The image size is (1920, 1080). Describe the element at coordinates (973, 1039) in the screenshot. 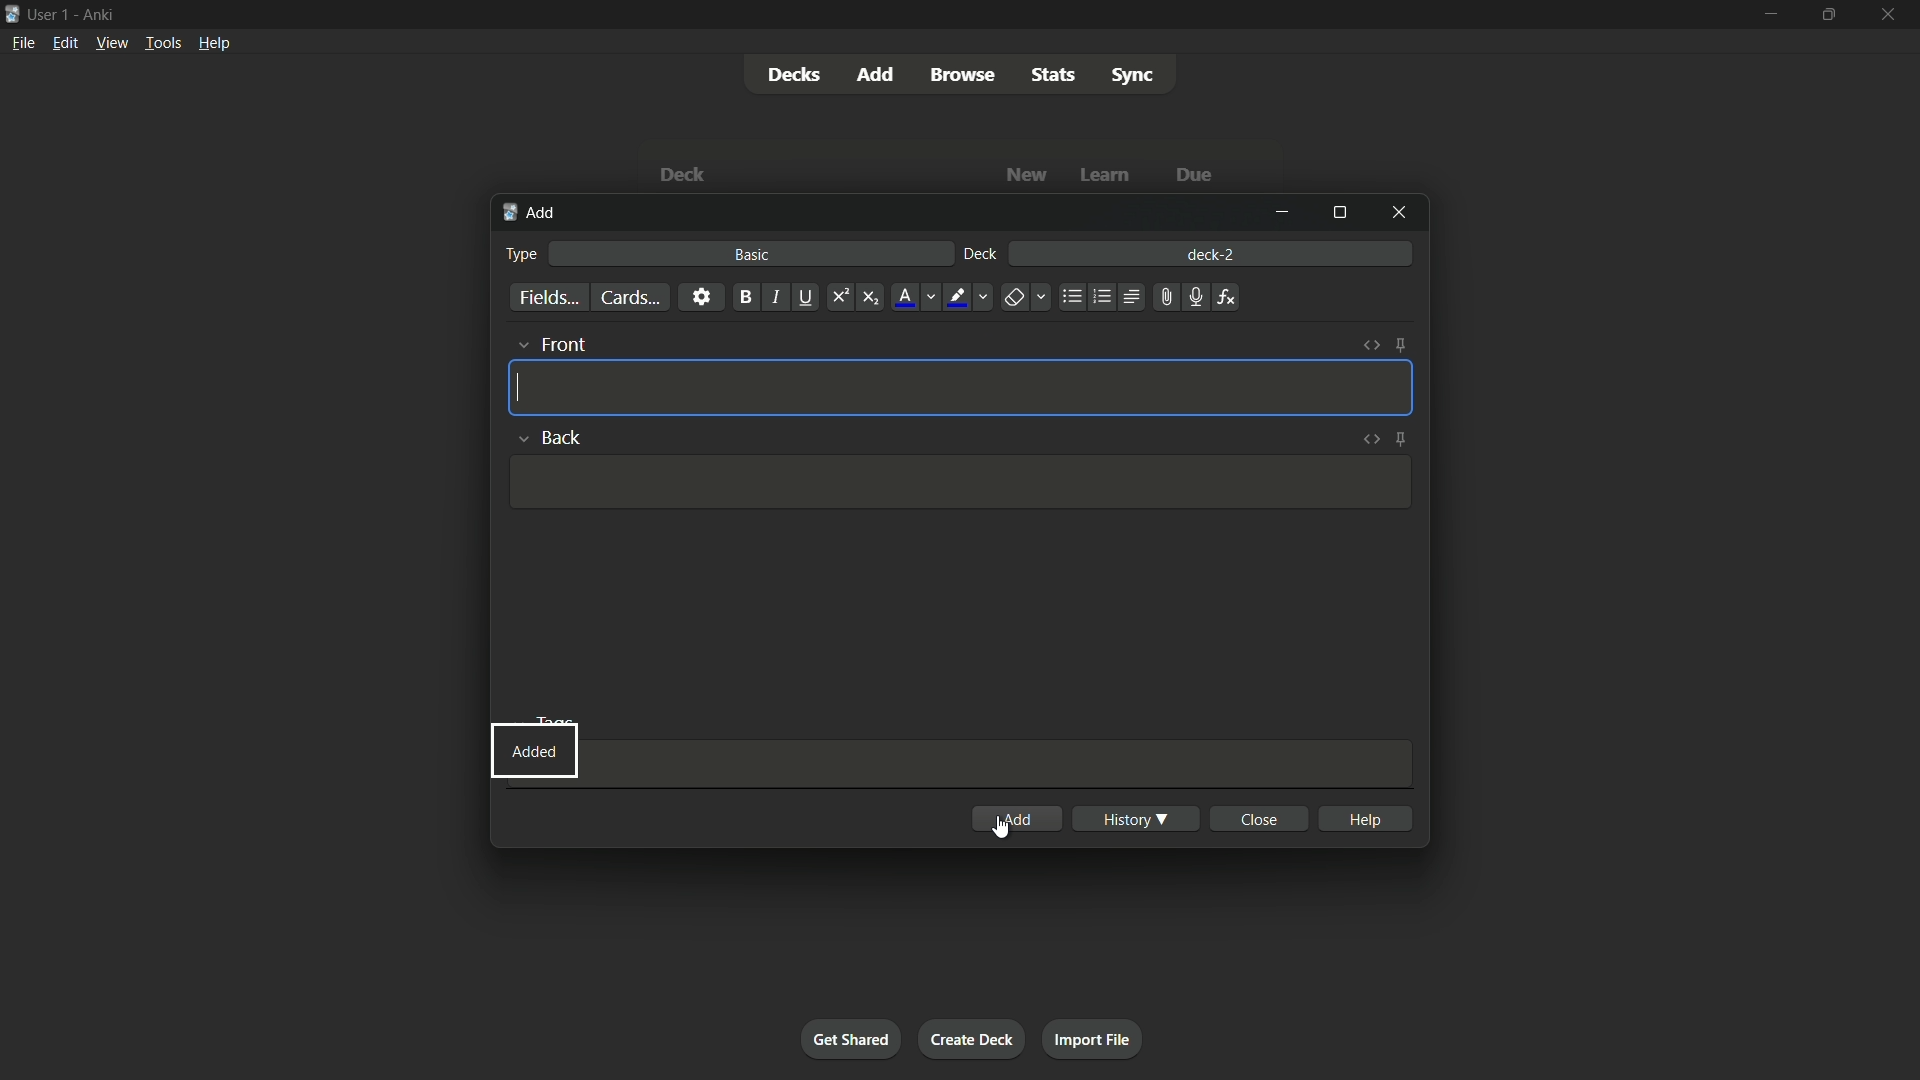

I see `create  deck` at that location.